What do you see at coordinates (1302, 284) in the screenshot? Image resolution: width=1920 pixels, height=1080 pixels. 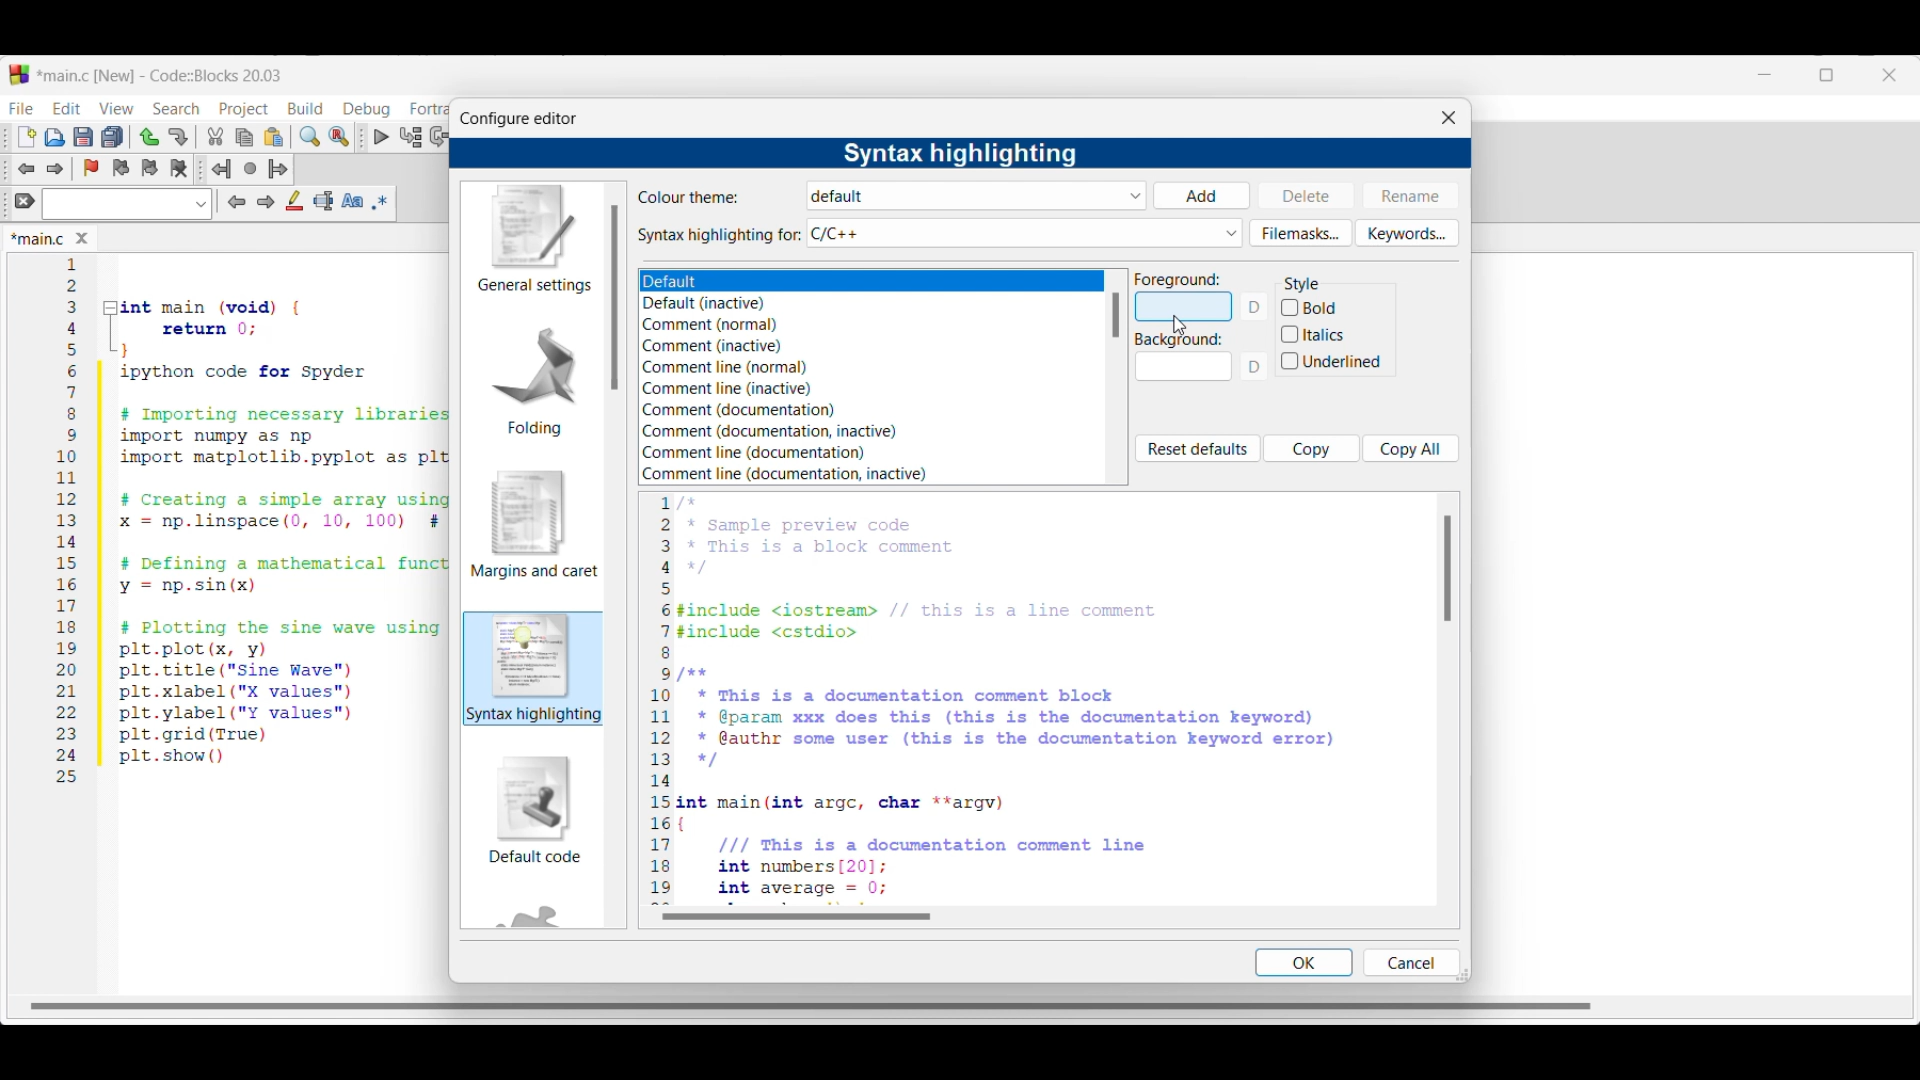 I see `Section title` at bounding box center [1302, 284].